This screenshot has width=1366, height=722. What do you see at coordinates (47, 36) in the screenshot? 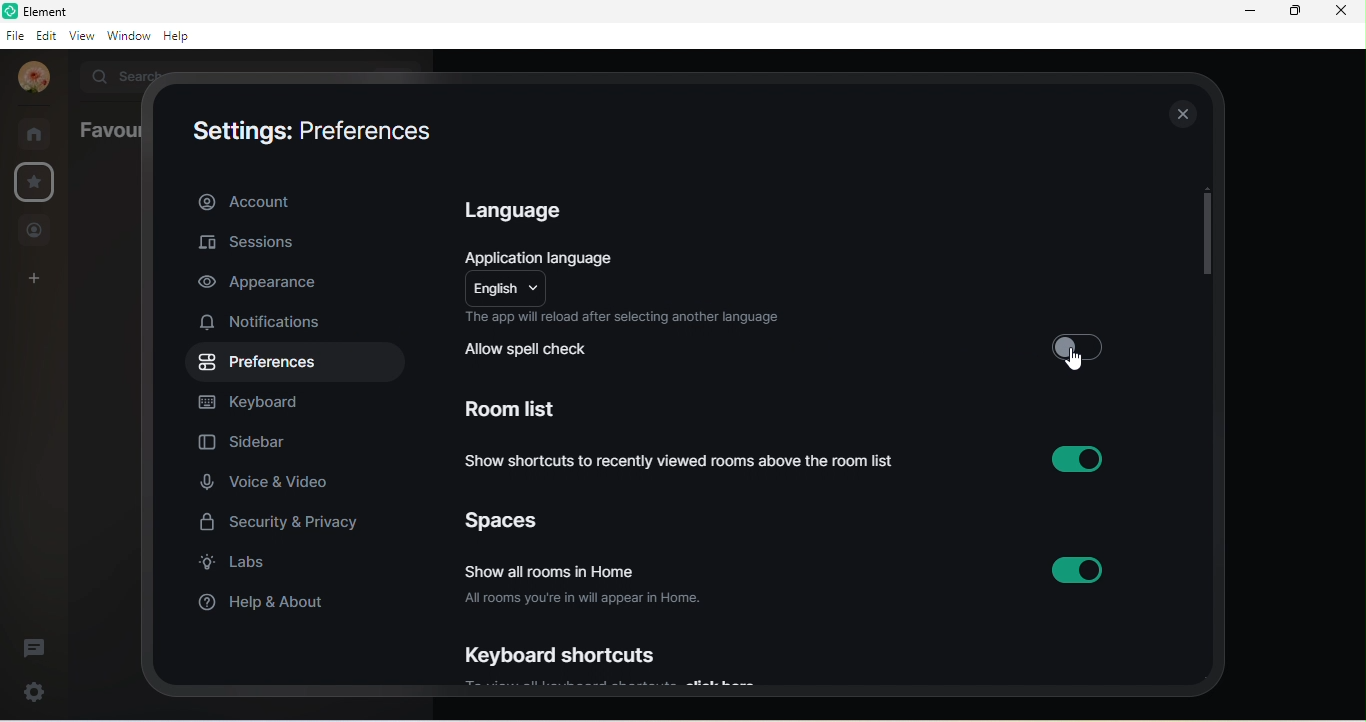
I see `edit` at bounding box center [47, 36].